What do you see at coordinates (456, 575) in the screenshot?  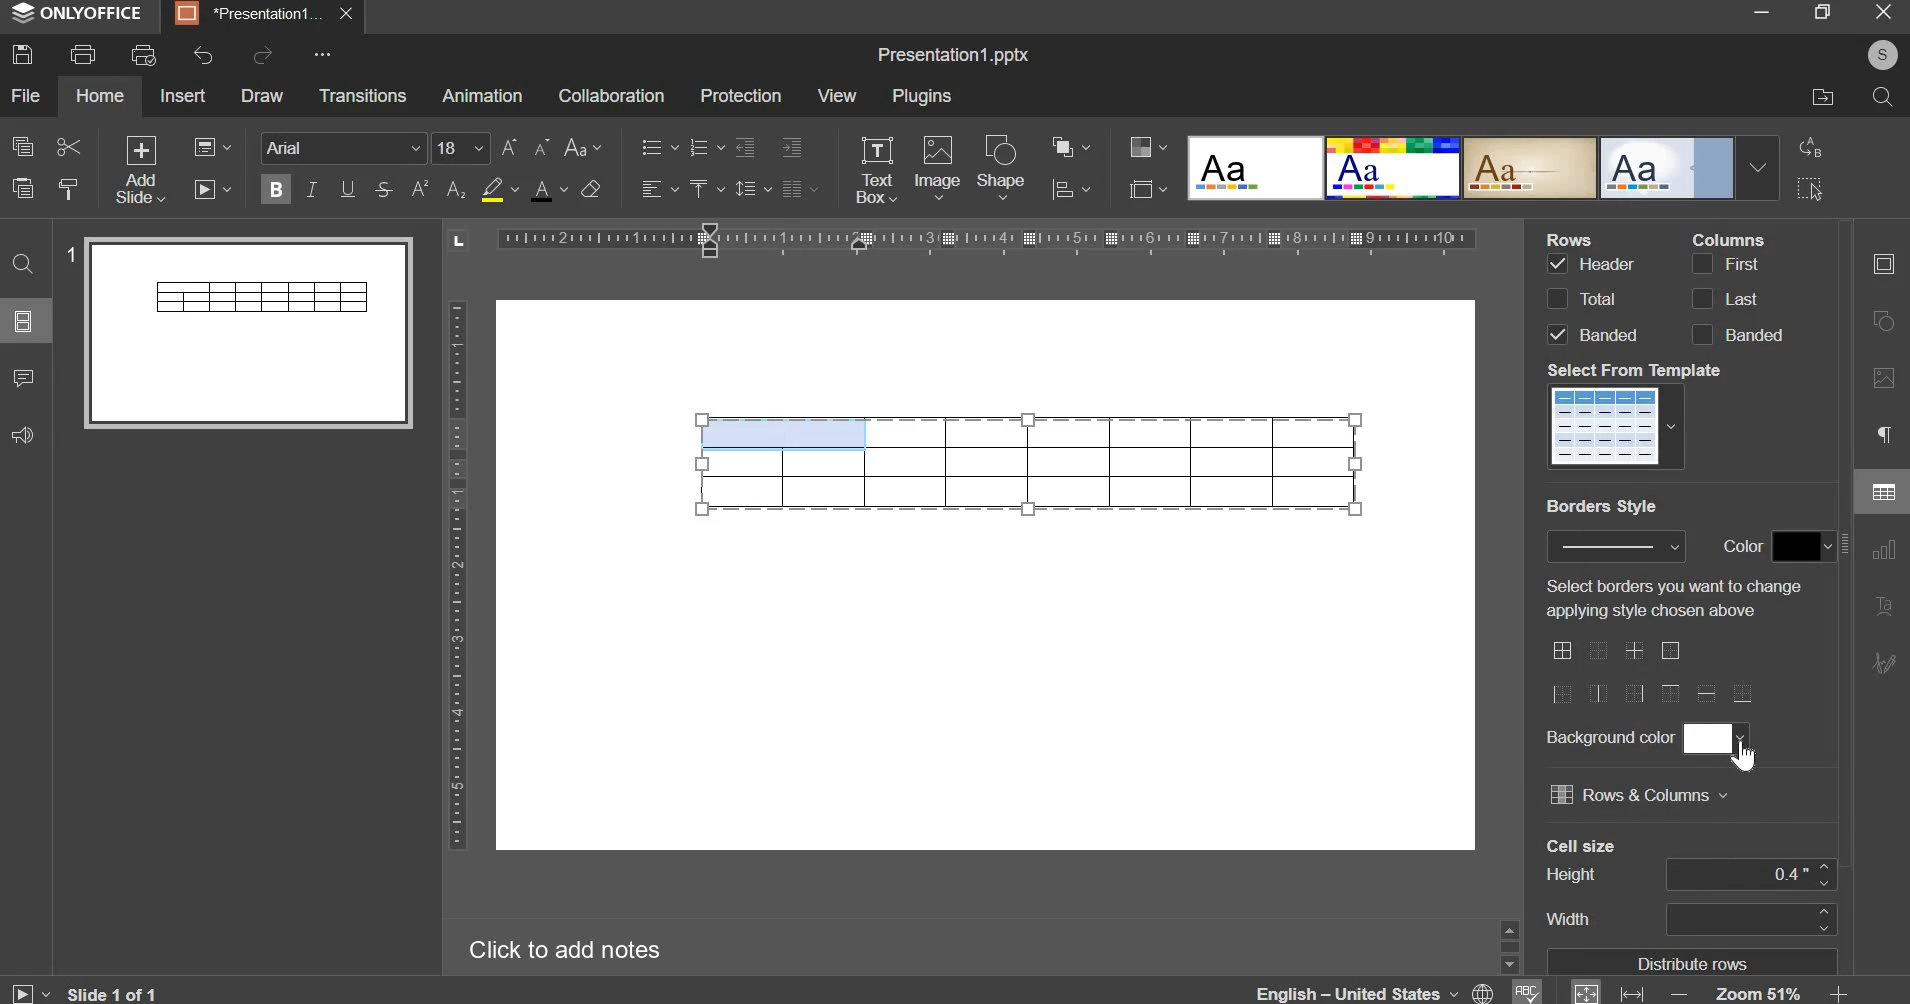 I see `vertical scale` at bounding box center [456, 575].